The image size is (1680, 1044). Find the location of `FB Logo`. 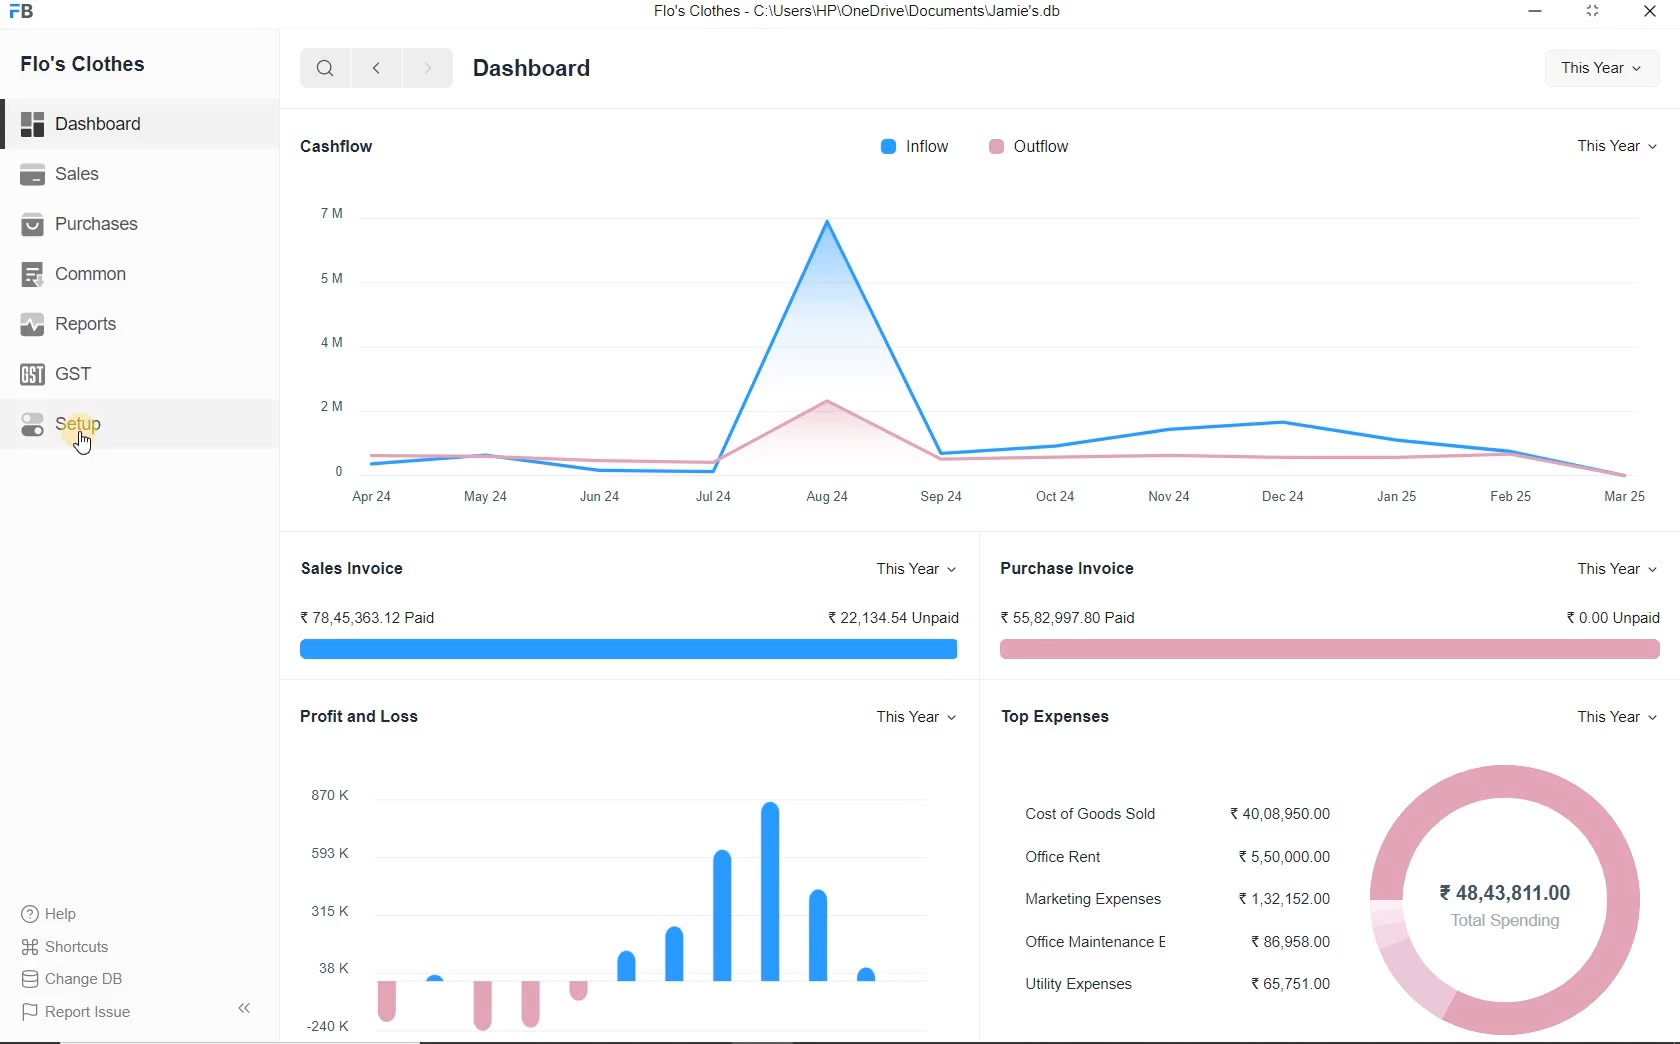

FB Logo is located at coordinates (21, 12).